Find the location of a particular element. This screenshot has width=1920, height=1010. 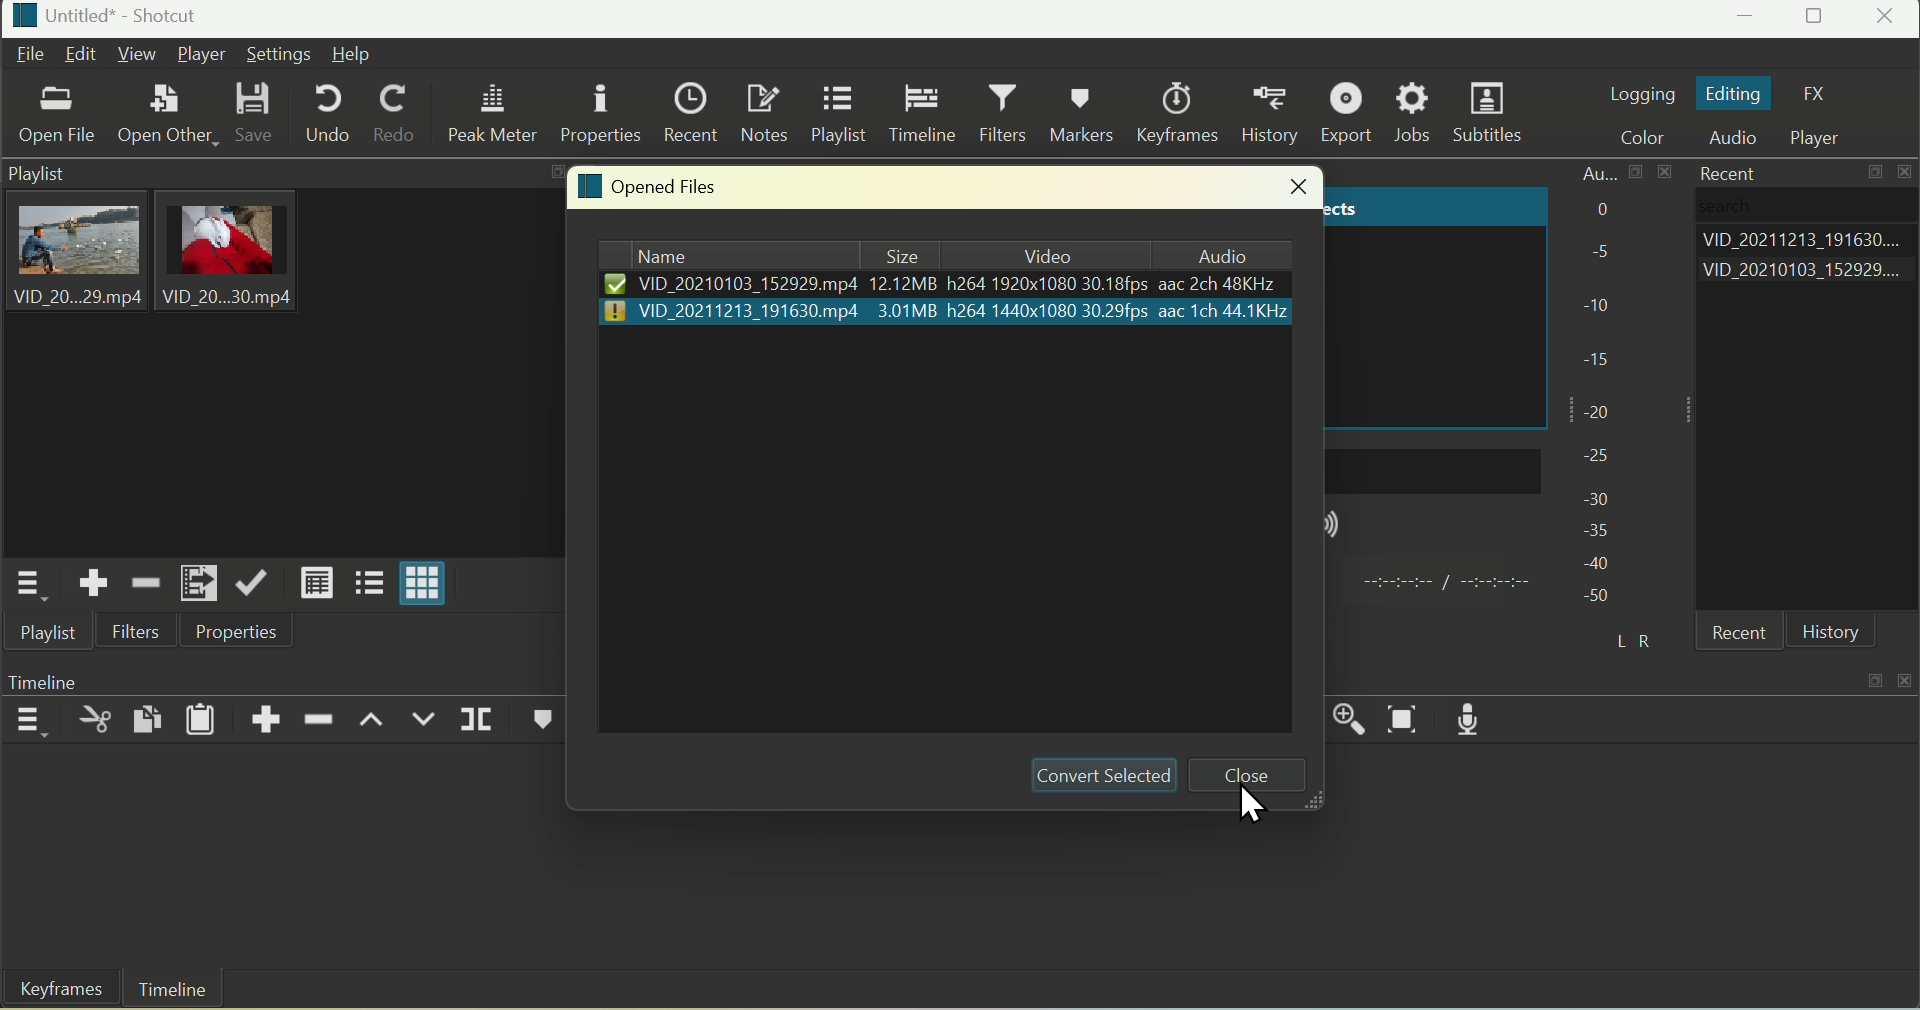

Timeline is located at coordinates (173, 990).